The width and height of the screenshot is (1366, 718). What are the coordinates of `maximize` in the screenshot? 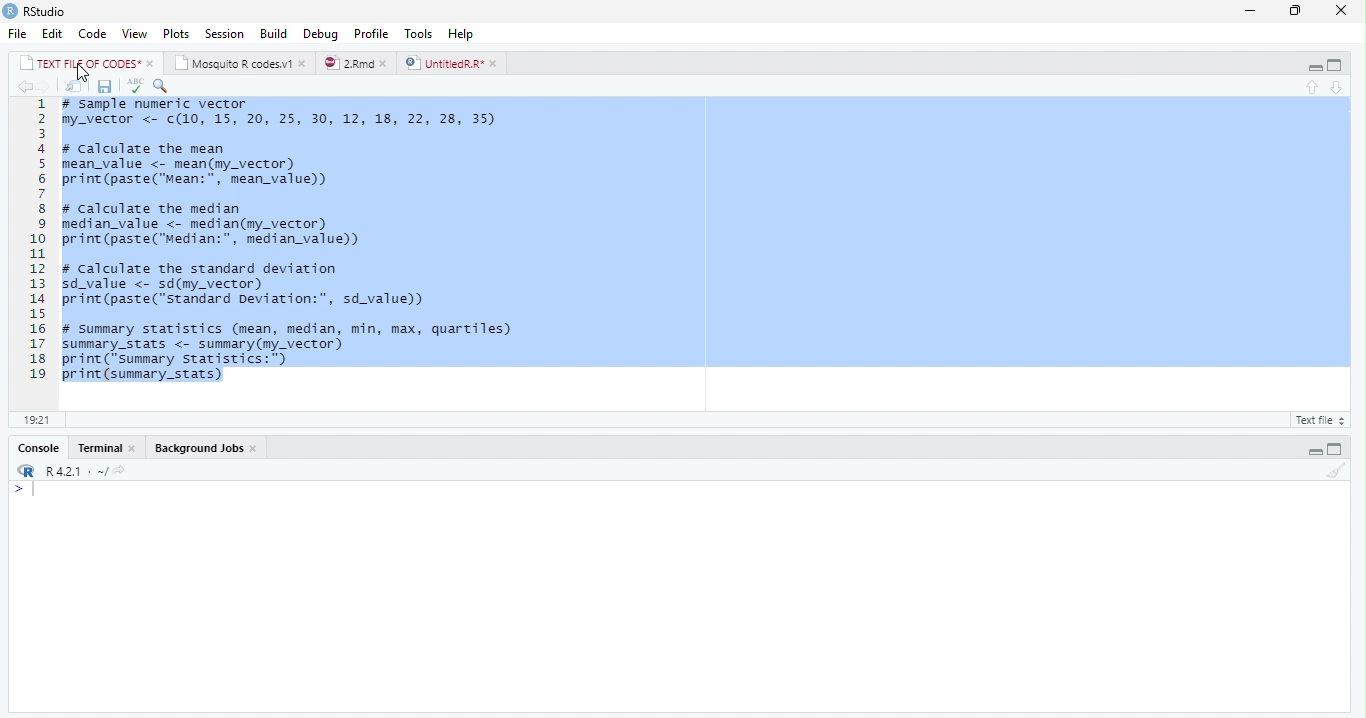 It's located at (1334, 450).